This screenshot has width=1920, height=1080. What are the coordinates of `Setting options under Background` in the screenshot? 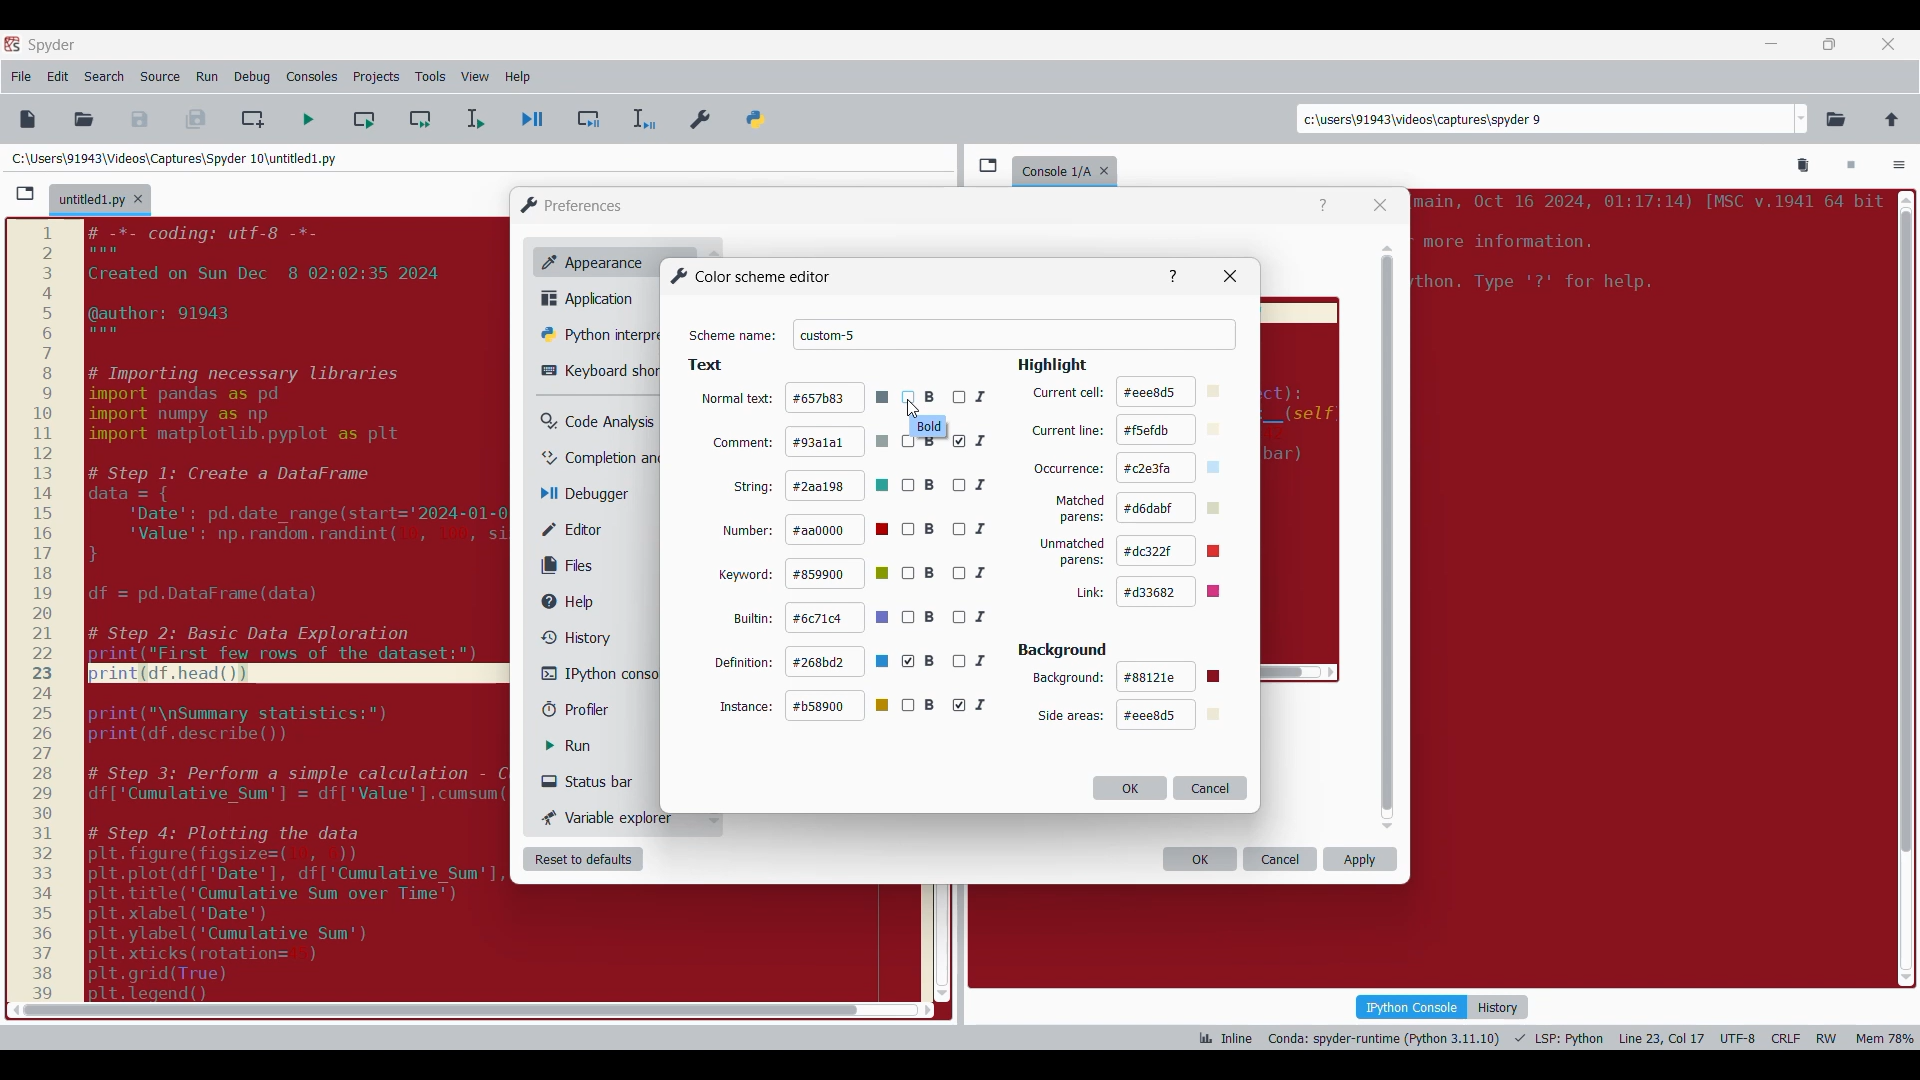 It's located at (1068, 716).